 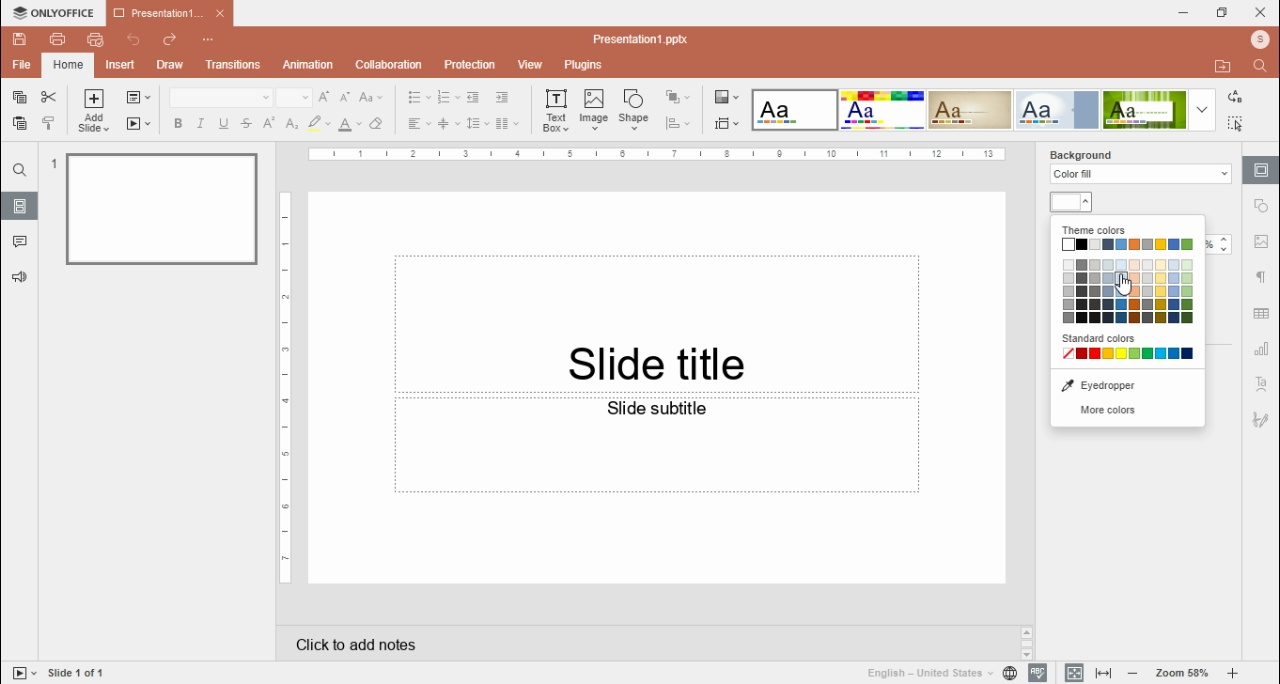 I want to click on animation, so click(x=305, y=65).